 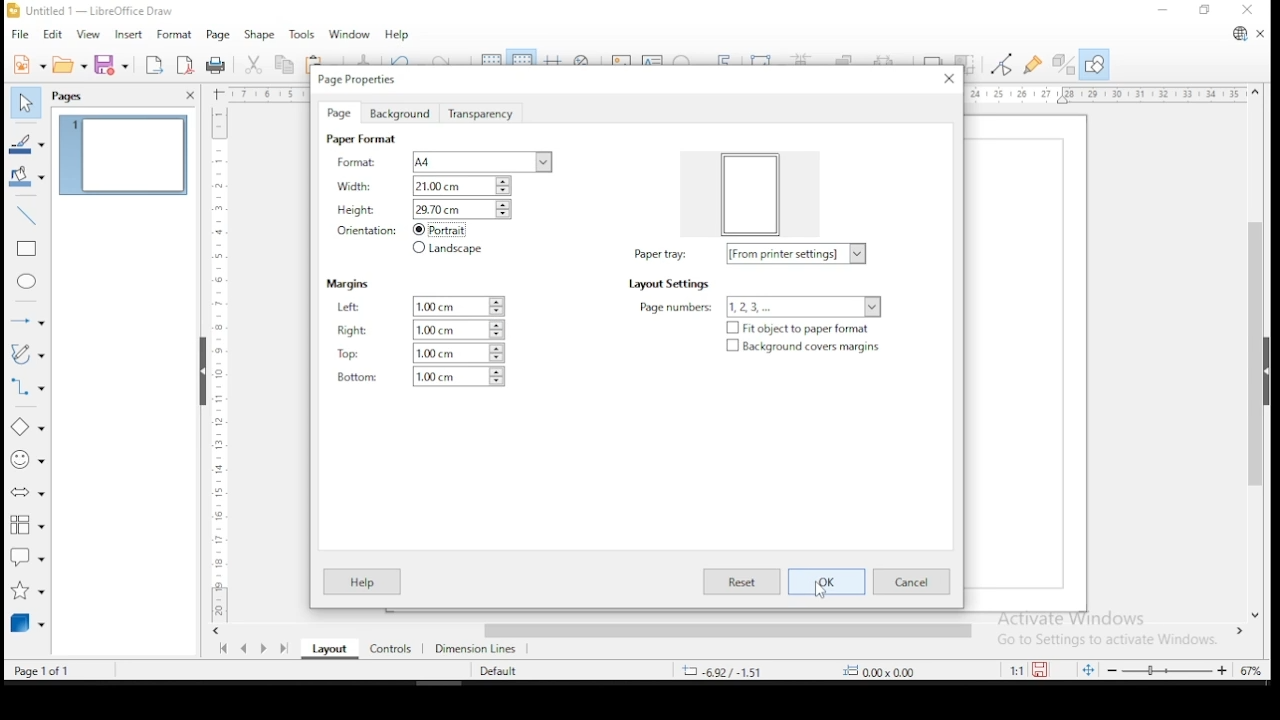 What do you see at coordinates (804, 347) in the screenshot?
I see `checkbox: background covers margin` at bounding box center [804, 347].